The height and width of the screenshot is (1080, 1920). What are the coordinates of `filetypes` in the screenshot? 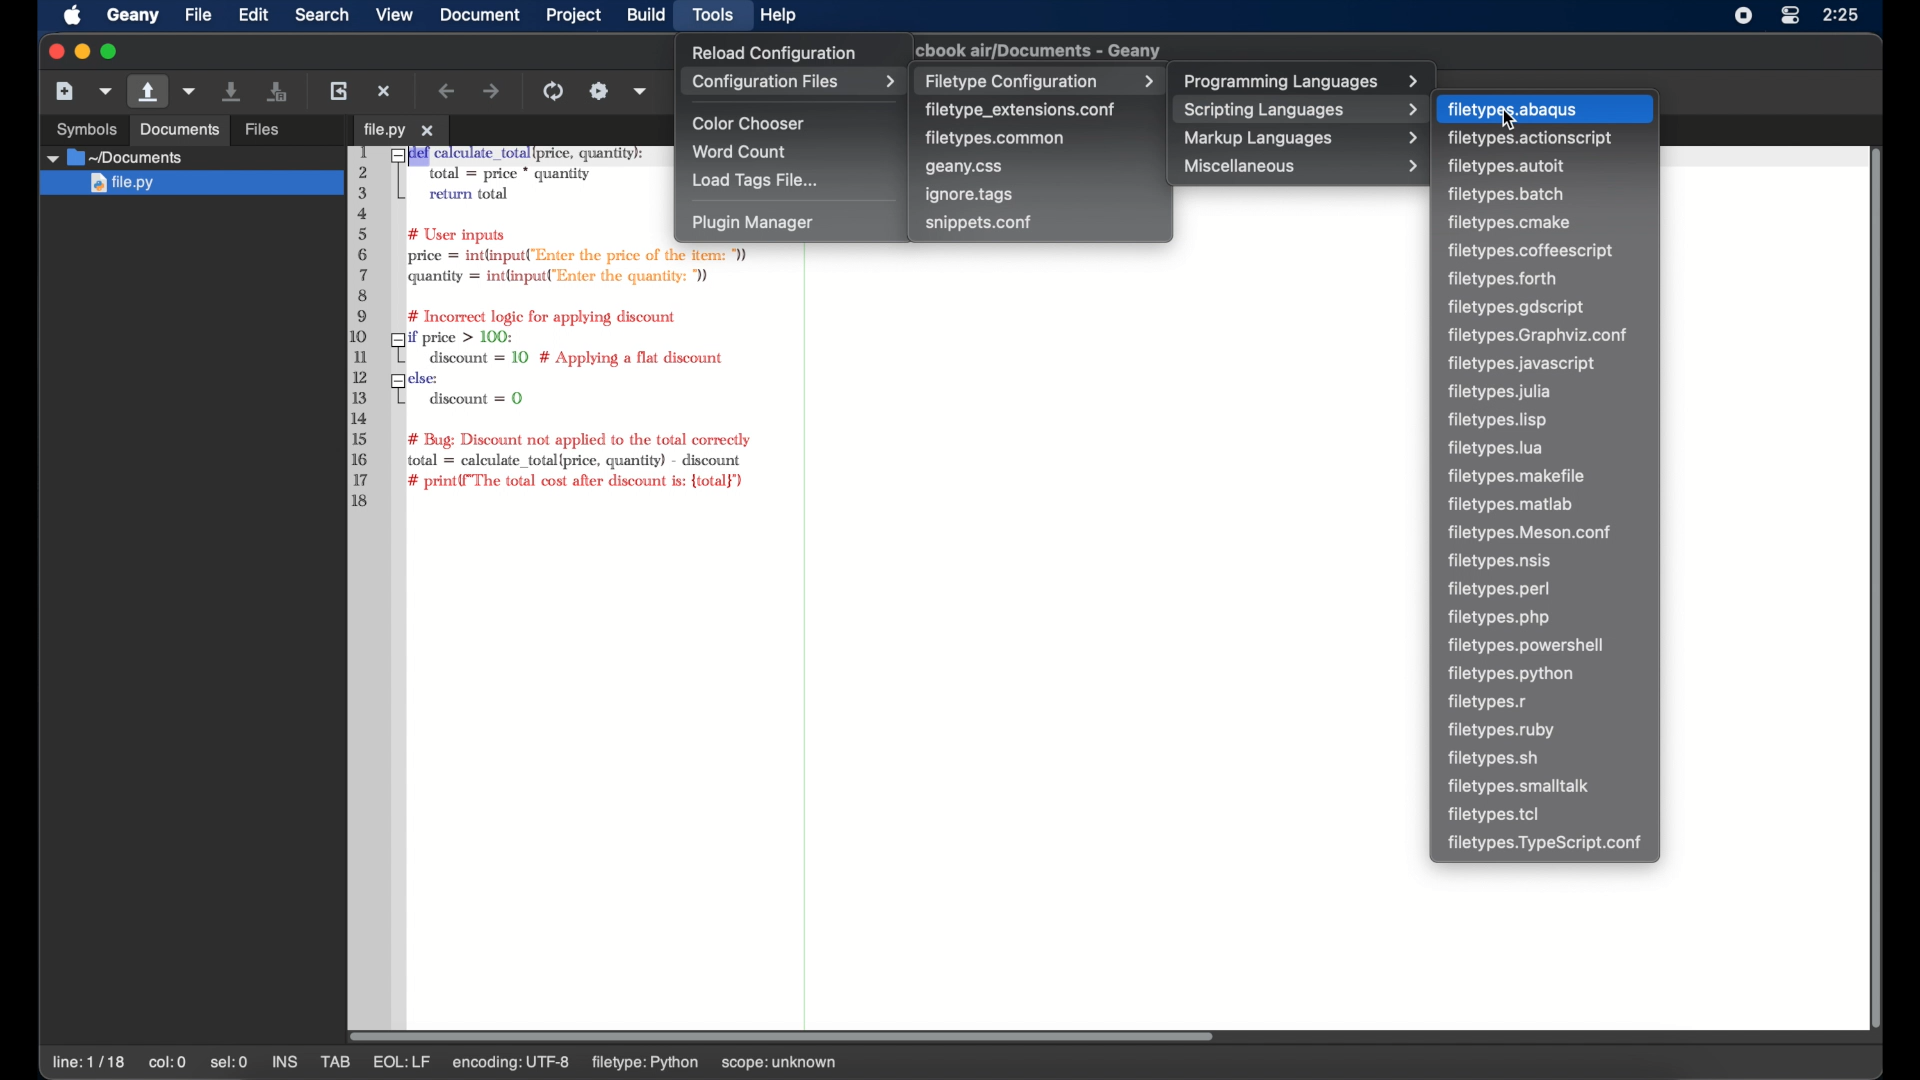 It's located at (1494, 814).